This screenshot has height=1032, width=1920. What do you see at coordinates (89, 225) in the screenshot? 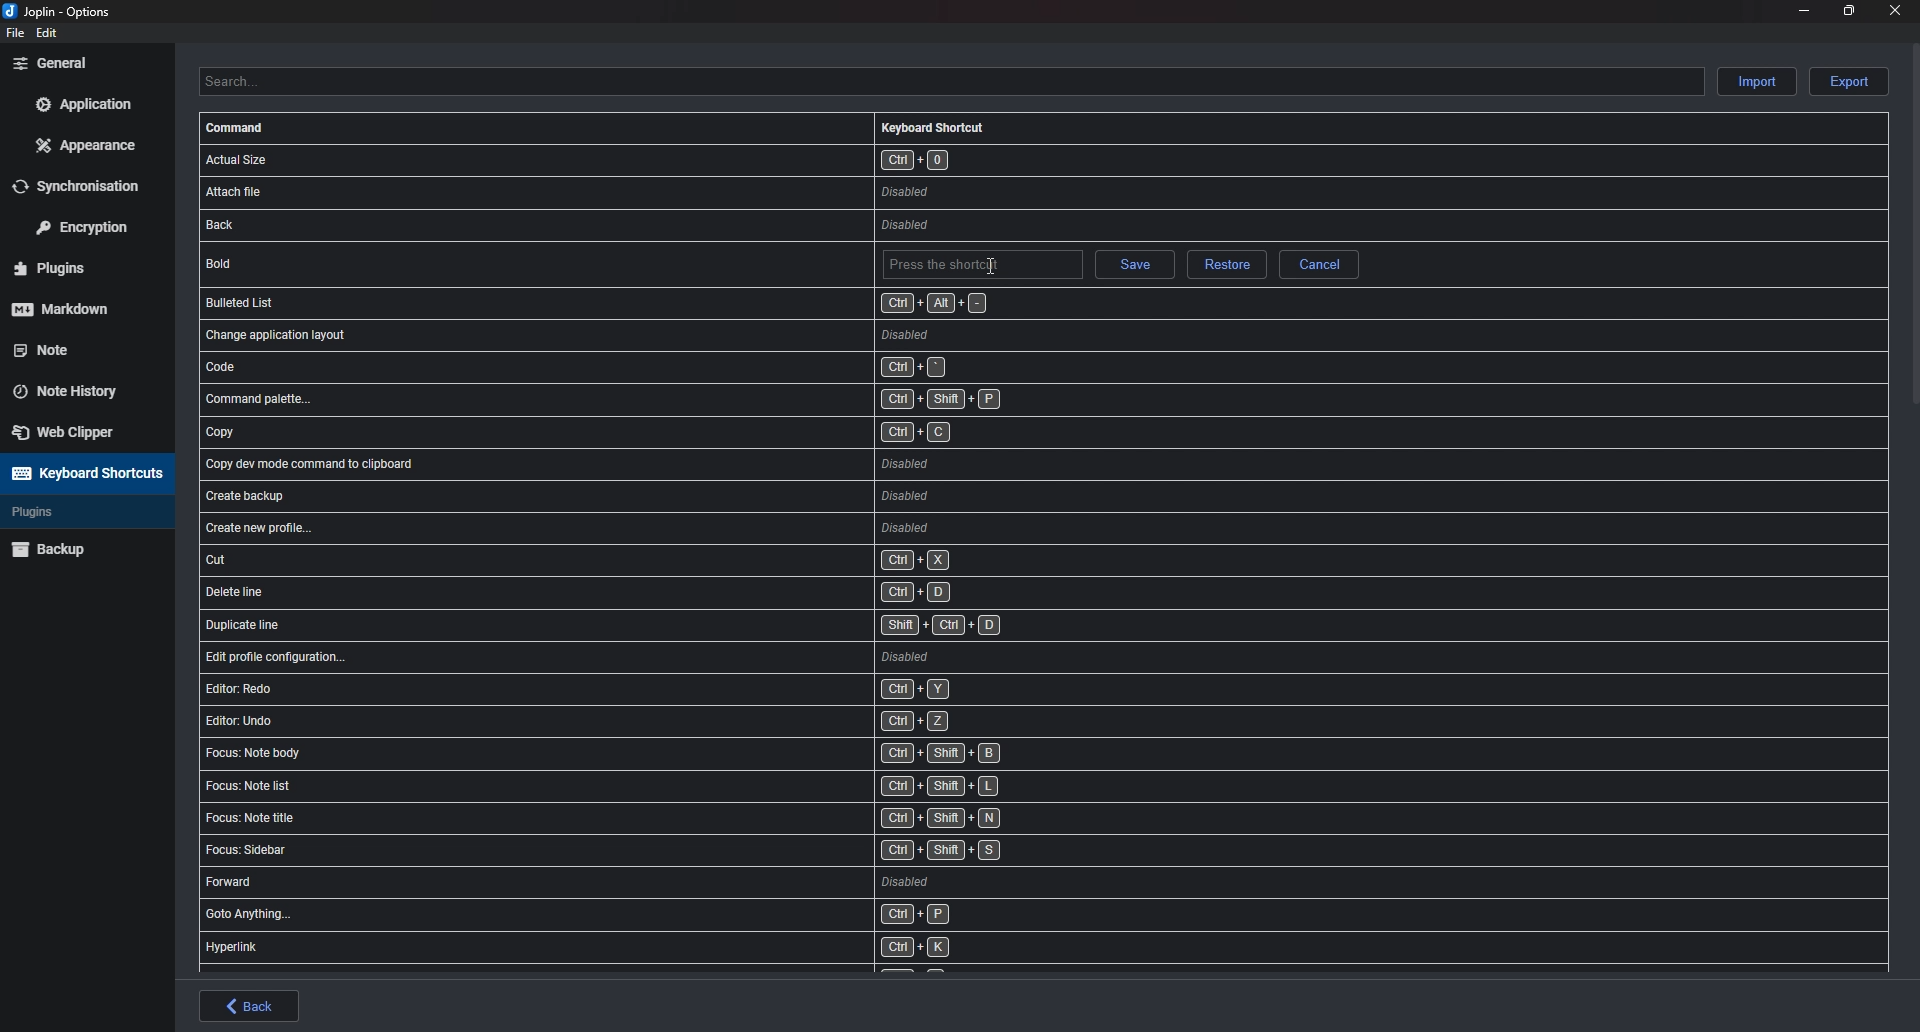
I see `Encryption` at bounding box center [89, 225].